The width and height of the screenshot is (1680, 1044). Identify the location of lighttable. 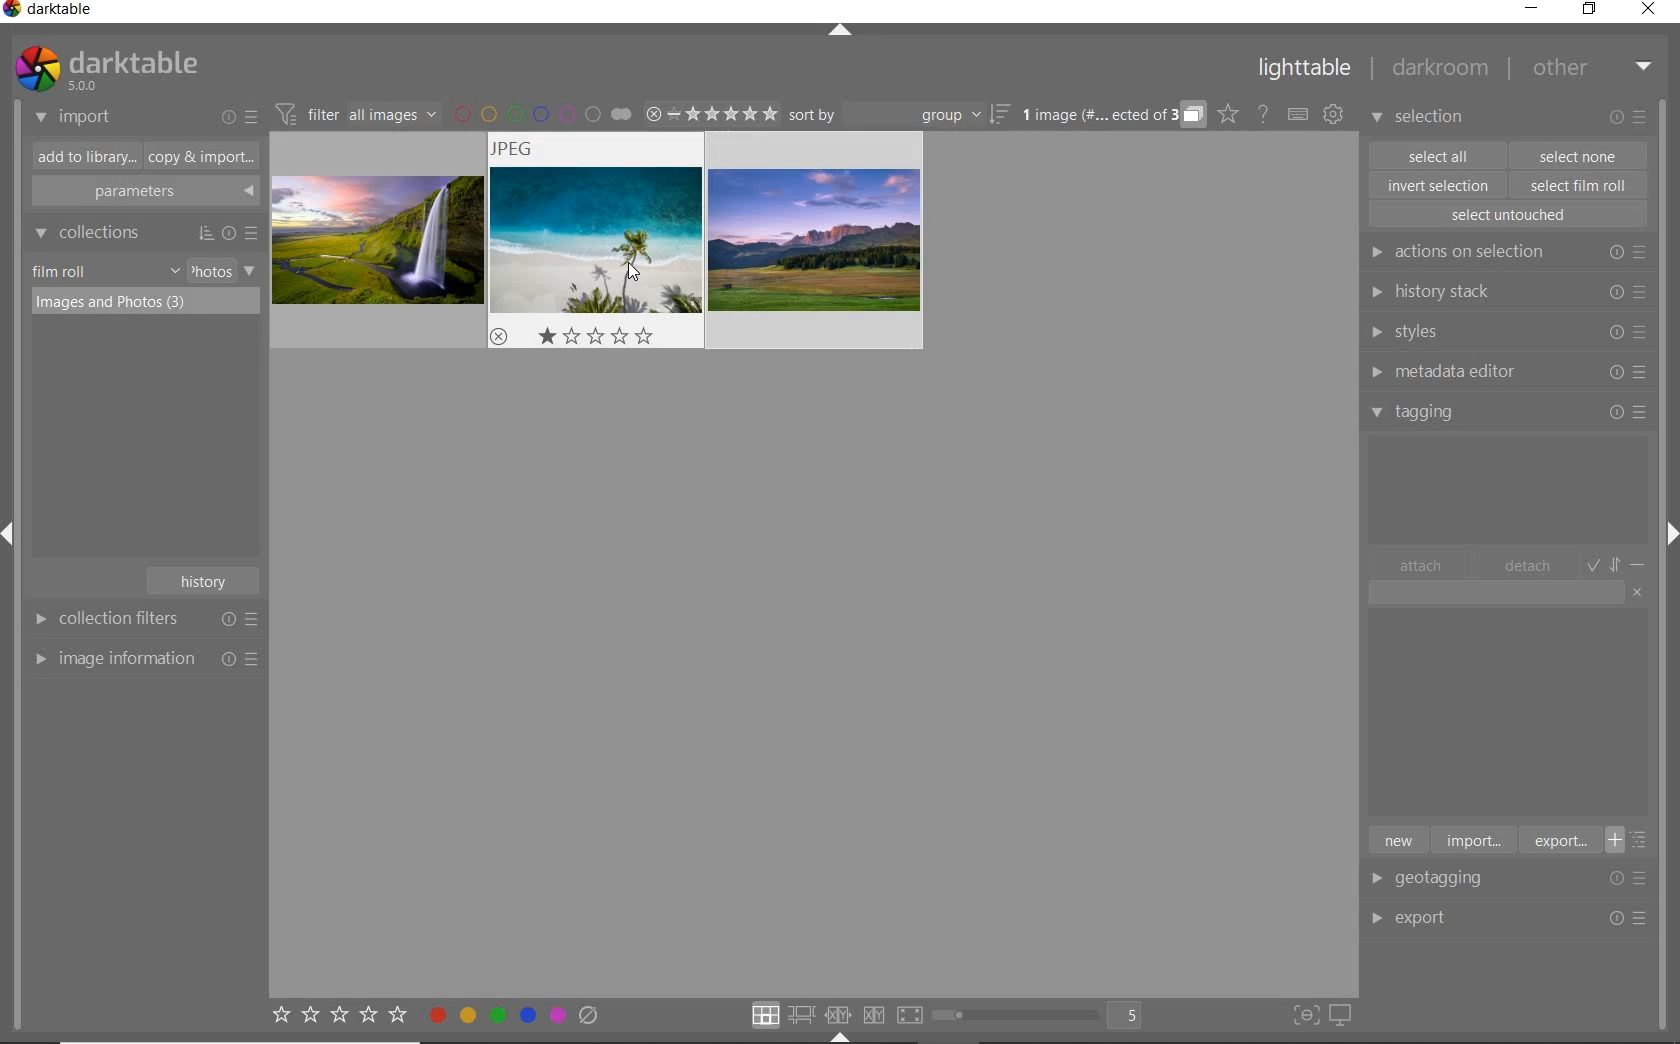
(1305, 72).